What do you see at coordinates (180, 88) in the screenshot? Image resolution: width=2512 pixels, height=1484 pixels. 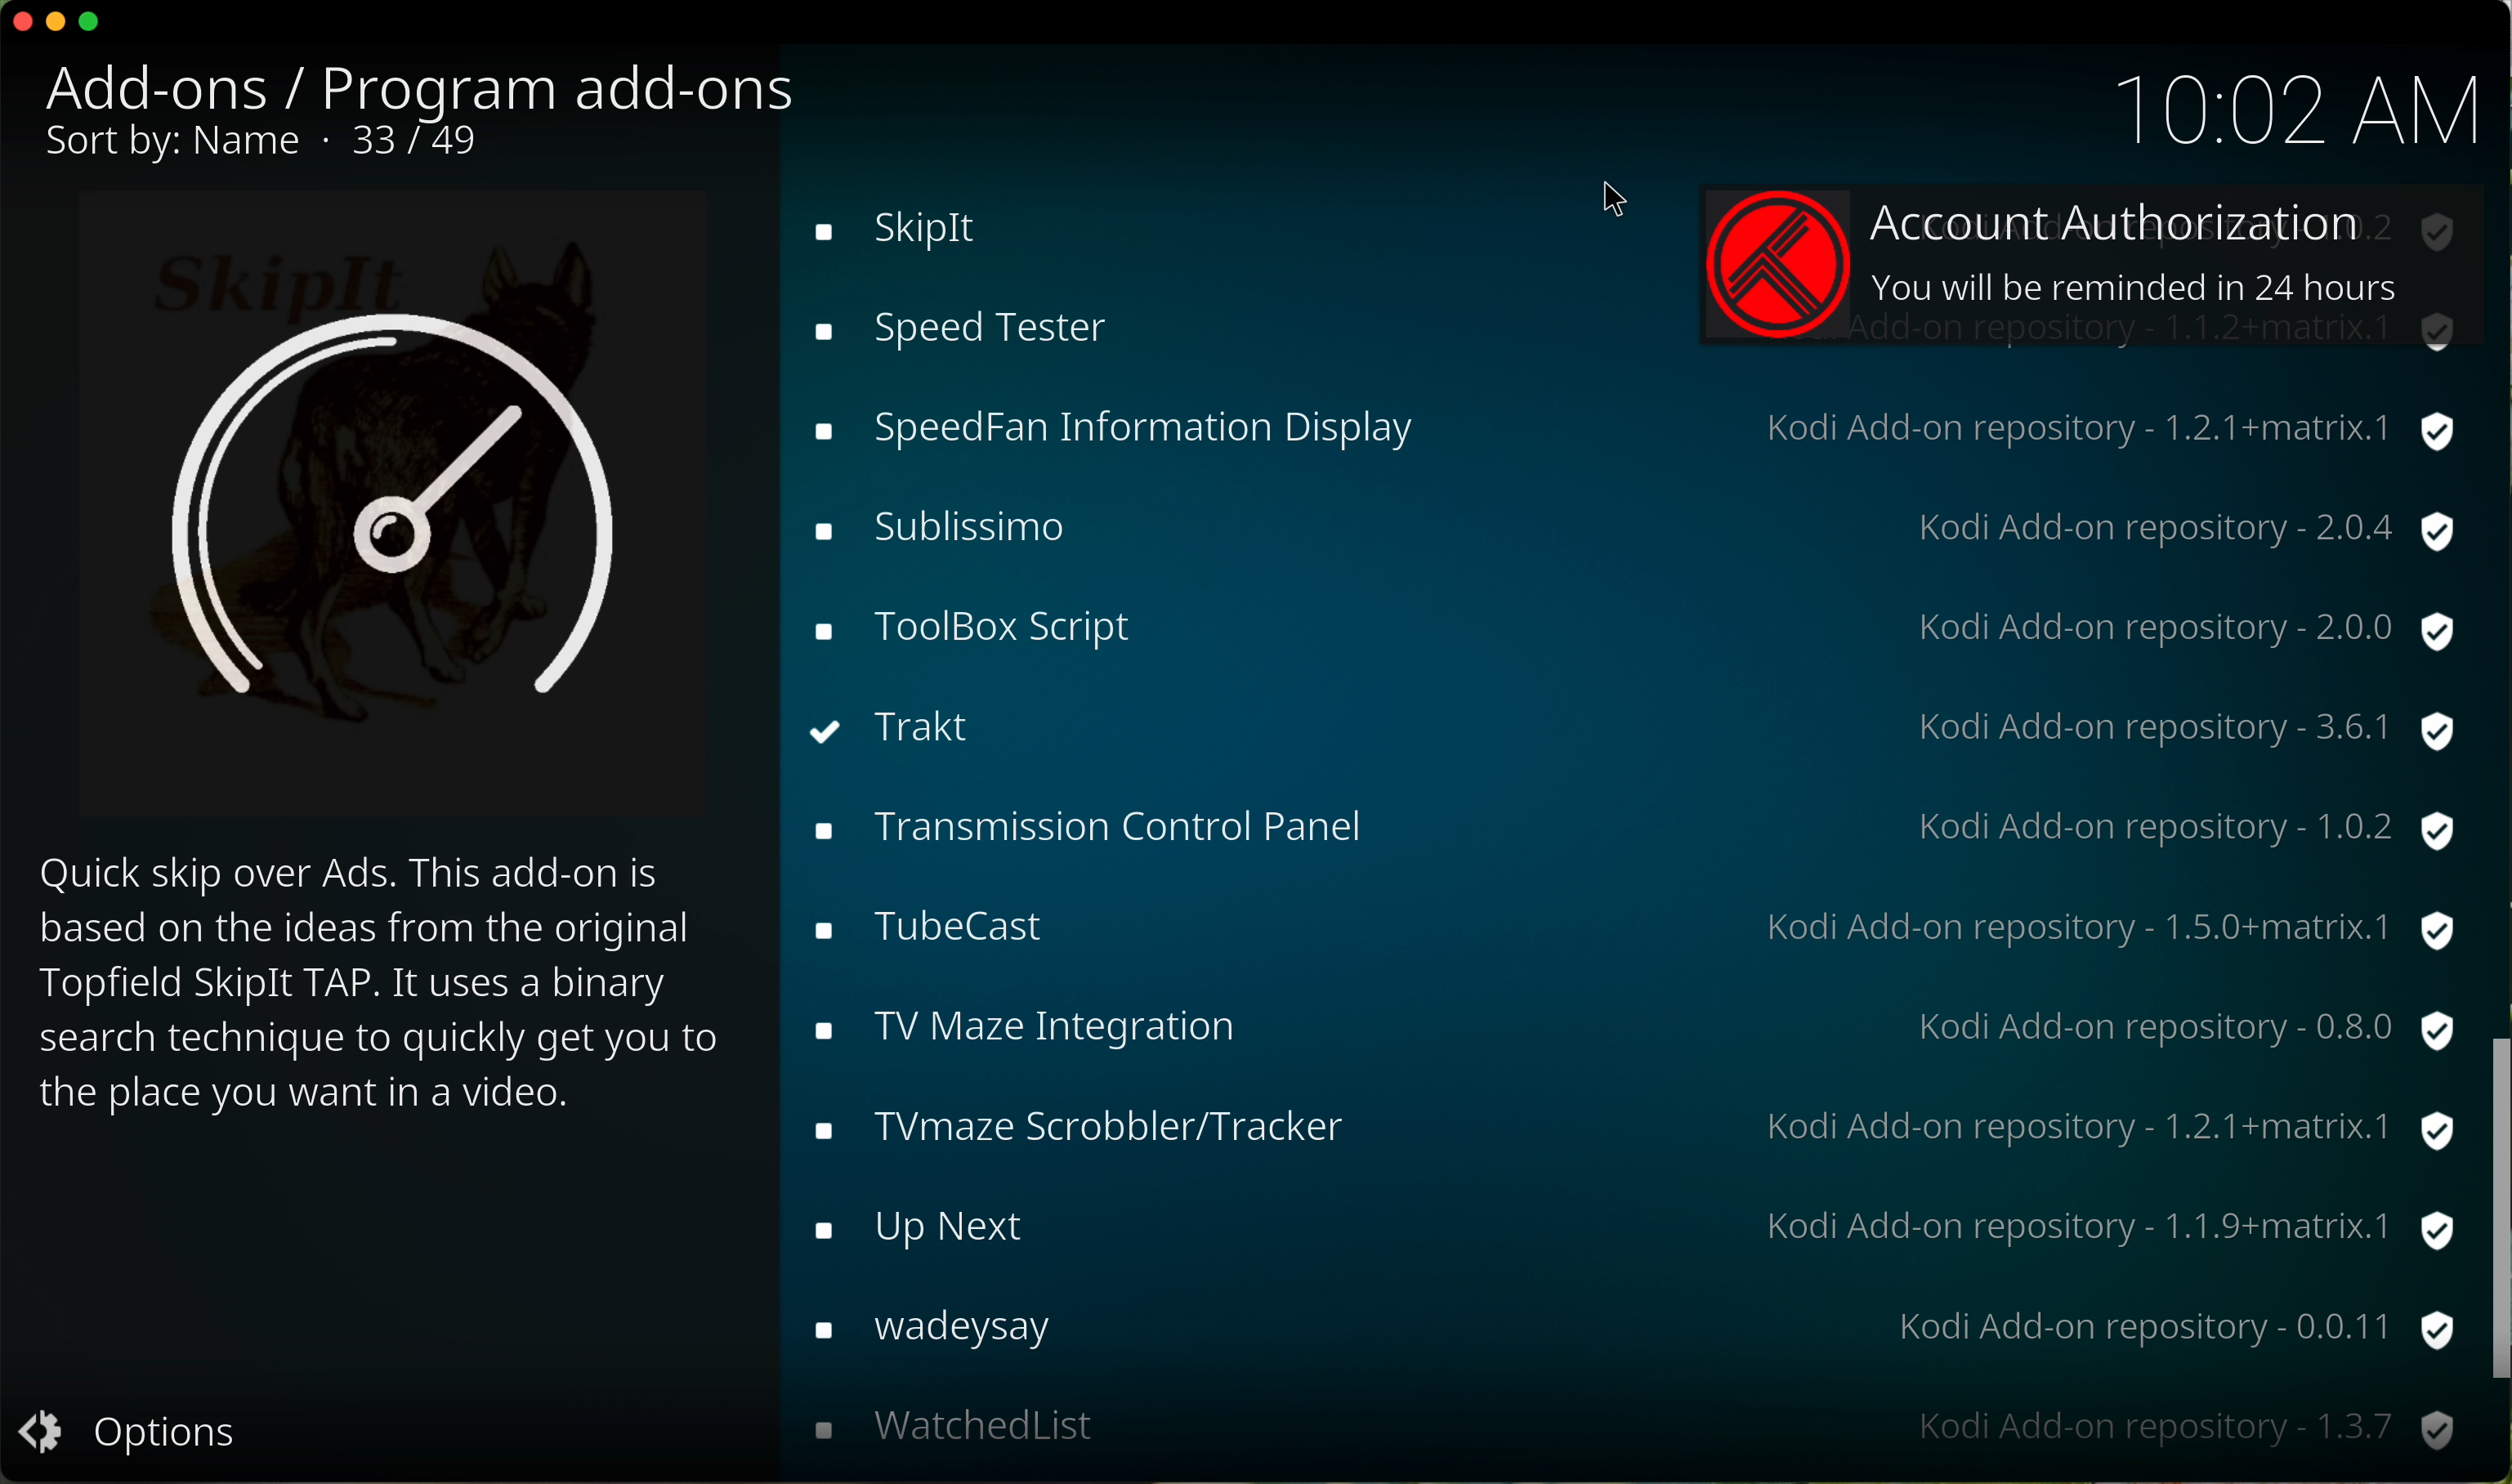 I see `add-ons ` at bounding box center [180, 88].